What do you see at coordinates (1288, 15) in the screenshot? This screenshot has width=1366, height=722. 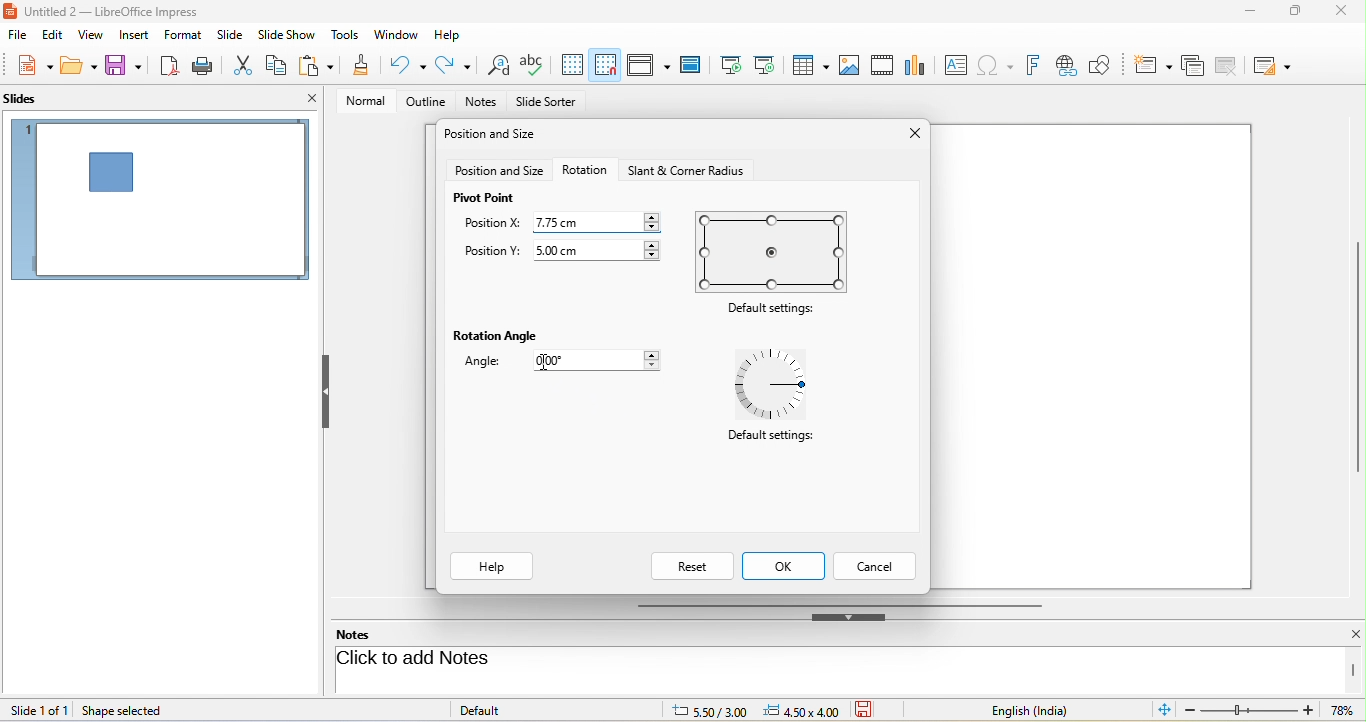 I see `maximize` at bounding box center [1288, 15].